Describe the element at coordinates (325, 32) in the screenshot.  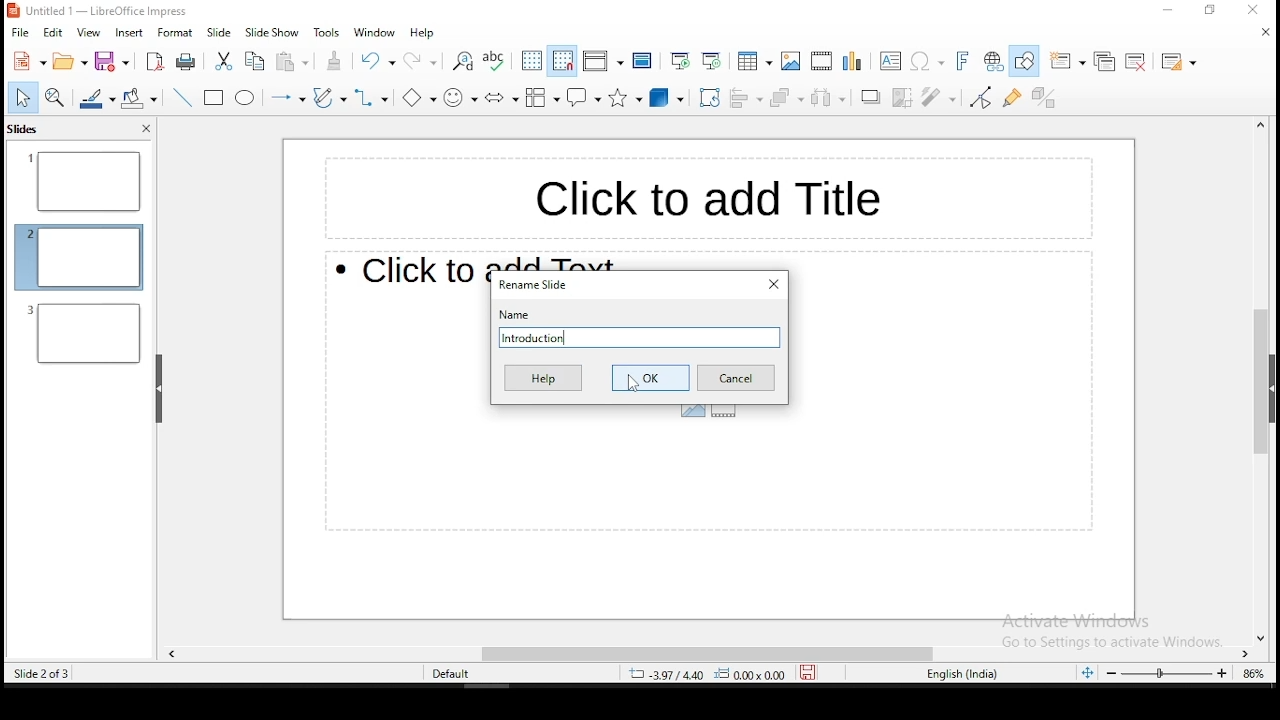
I see `tools` at that location.